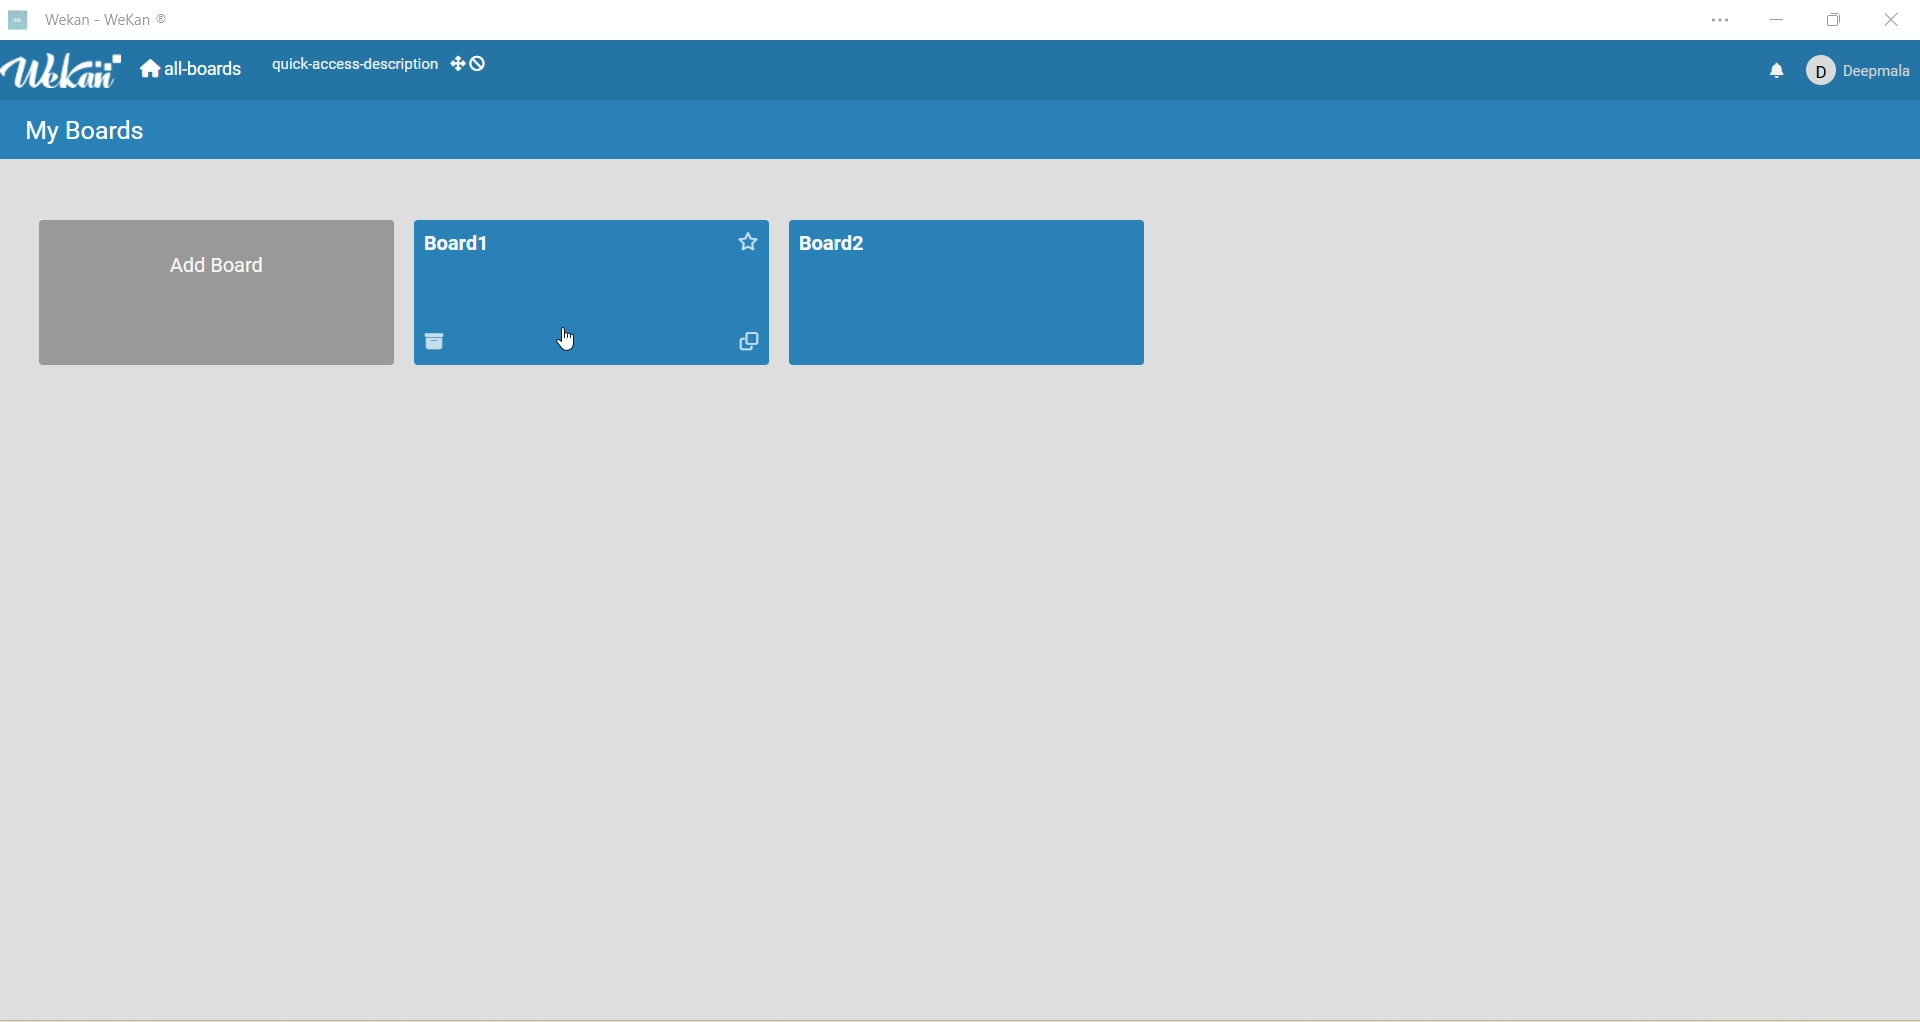 Image resolution: width=1920 pixels, height=1022 pixels. What do you see at coordinates (221, 295) in the screenshot?
I see `add board` at bounding box center [221, 295].